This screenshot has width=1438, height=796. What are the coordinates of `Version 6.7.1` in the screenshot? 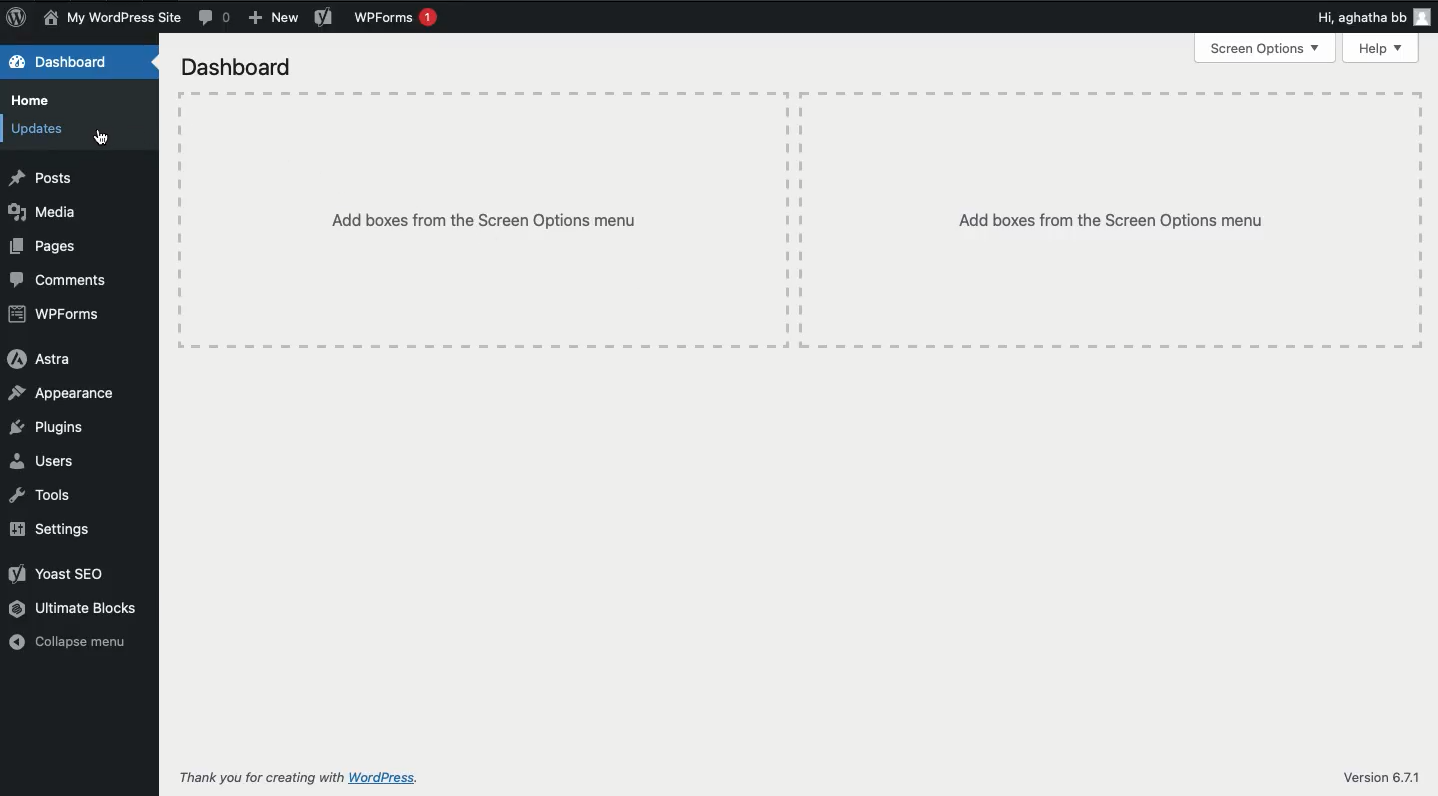 It's located at (1384, 774).